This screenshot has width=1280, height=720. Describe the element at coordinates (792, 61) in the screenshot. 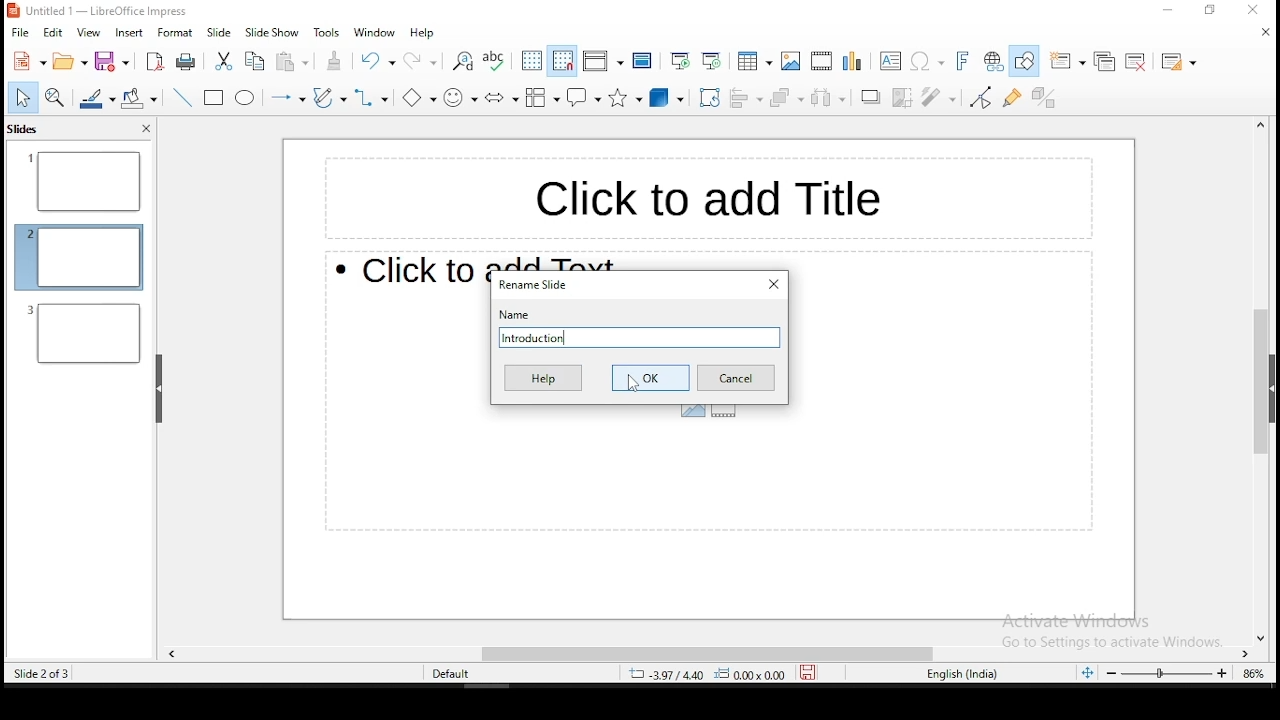

I see `insert image` at that location.